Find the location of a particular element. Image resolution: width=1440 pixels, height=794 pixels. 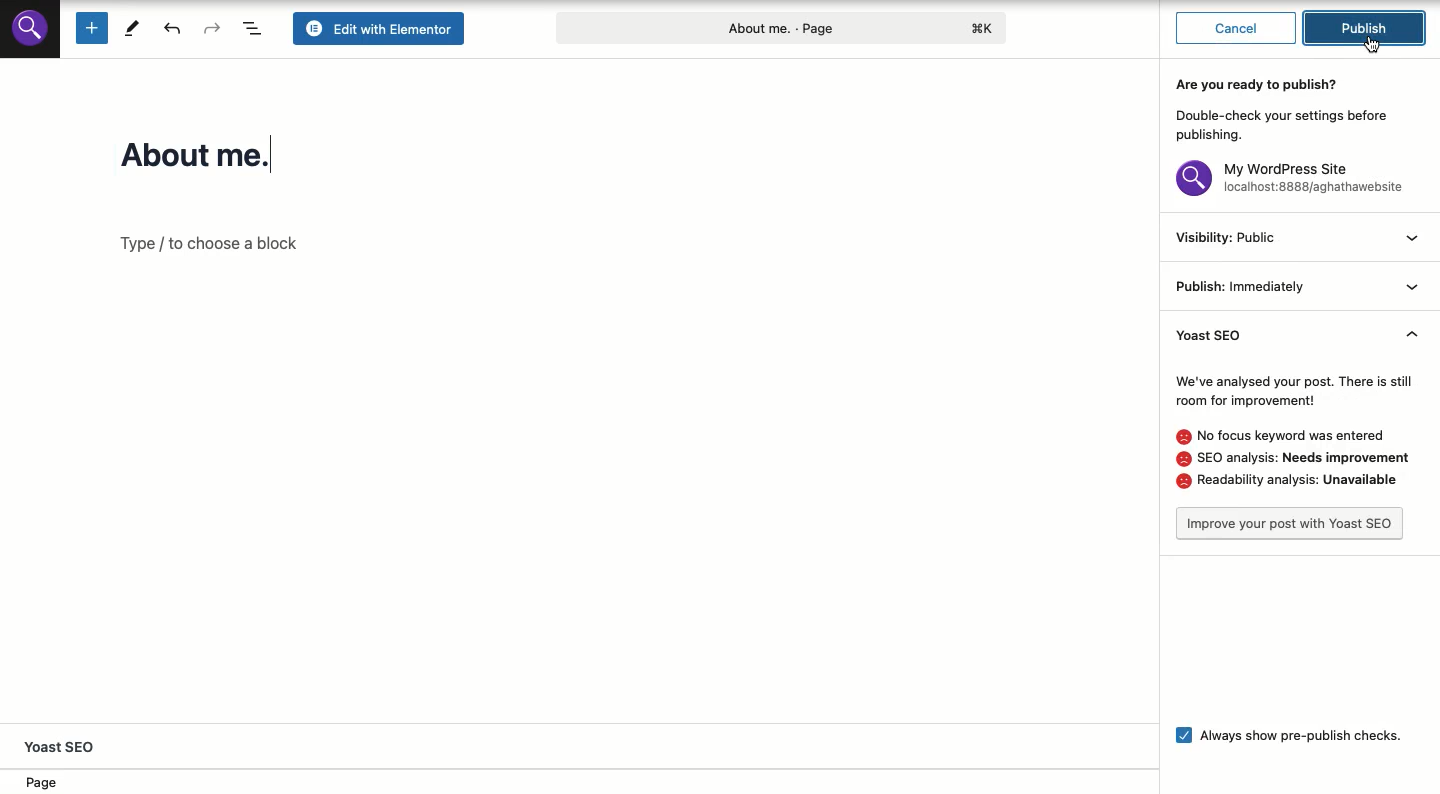

Add new block is located at coordinates (90, 28).